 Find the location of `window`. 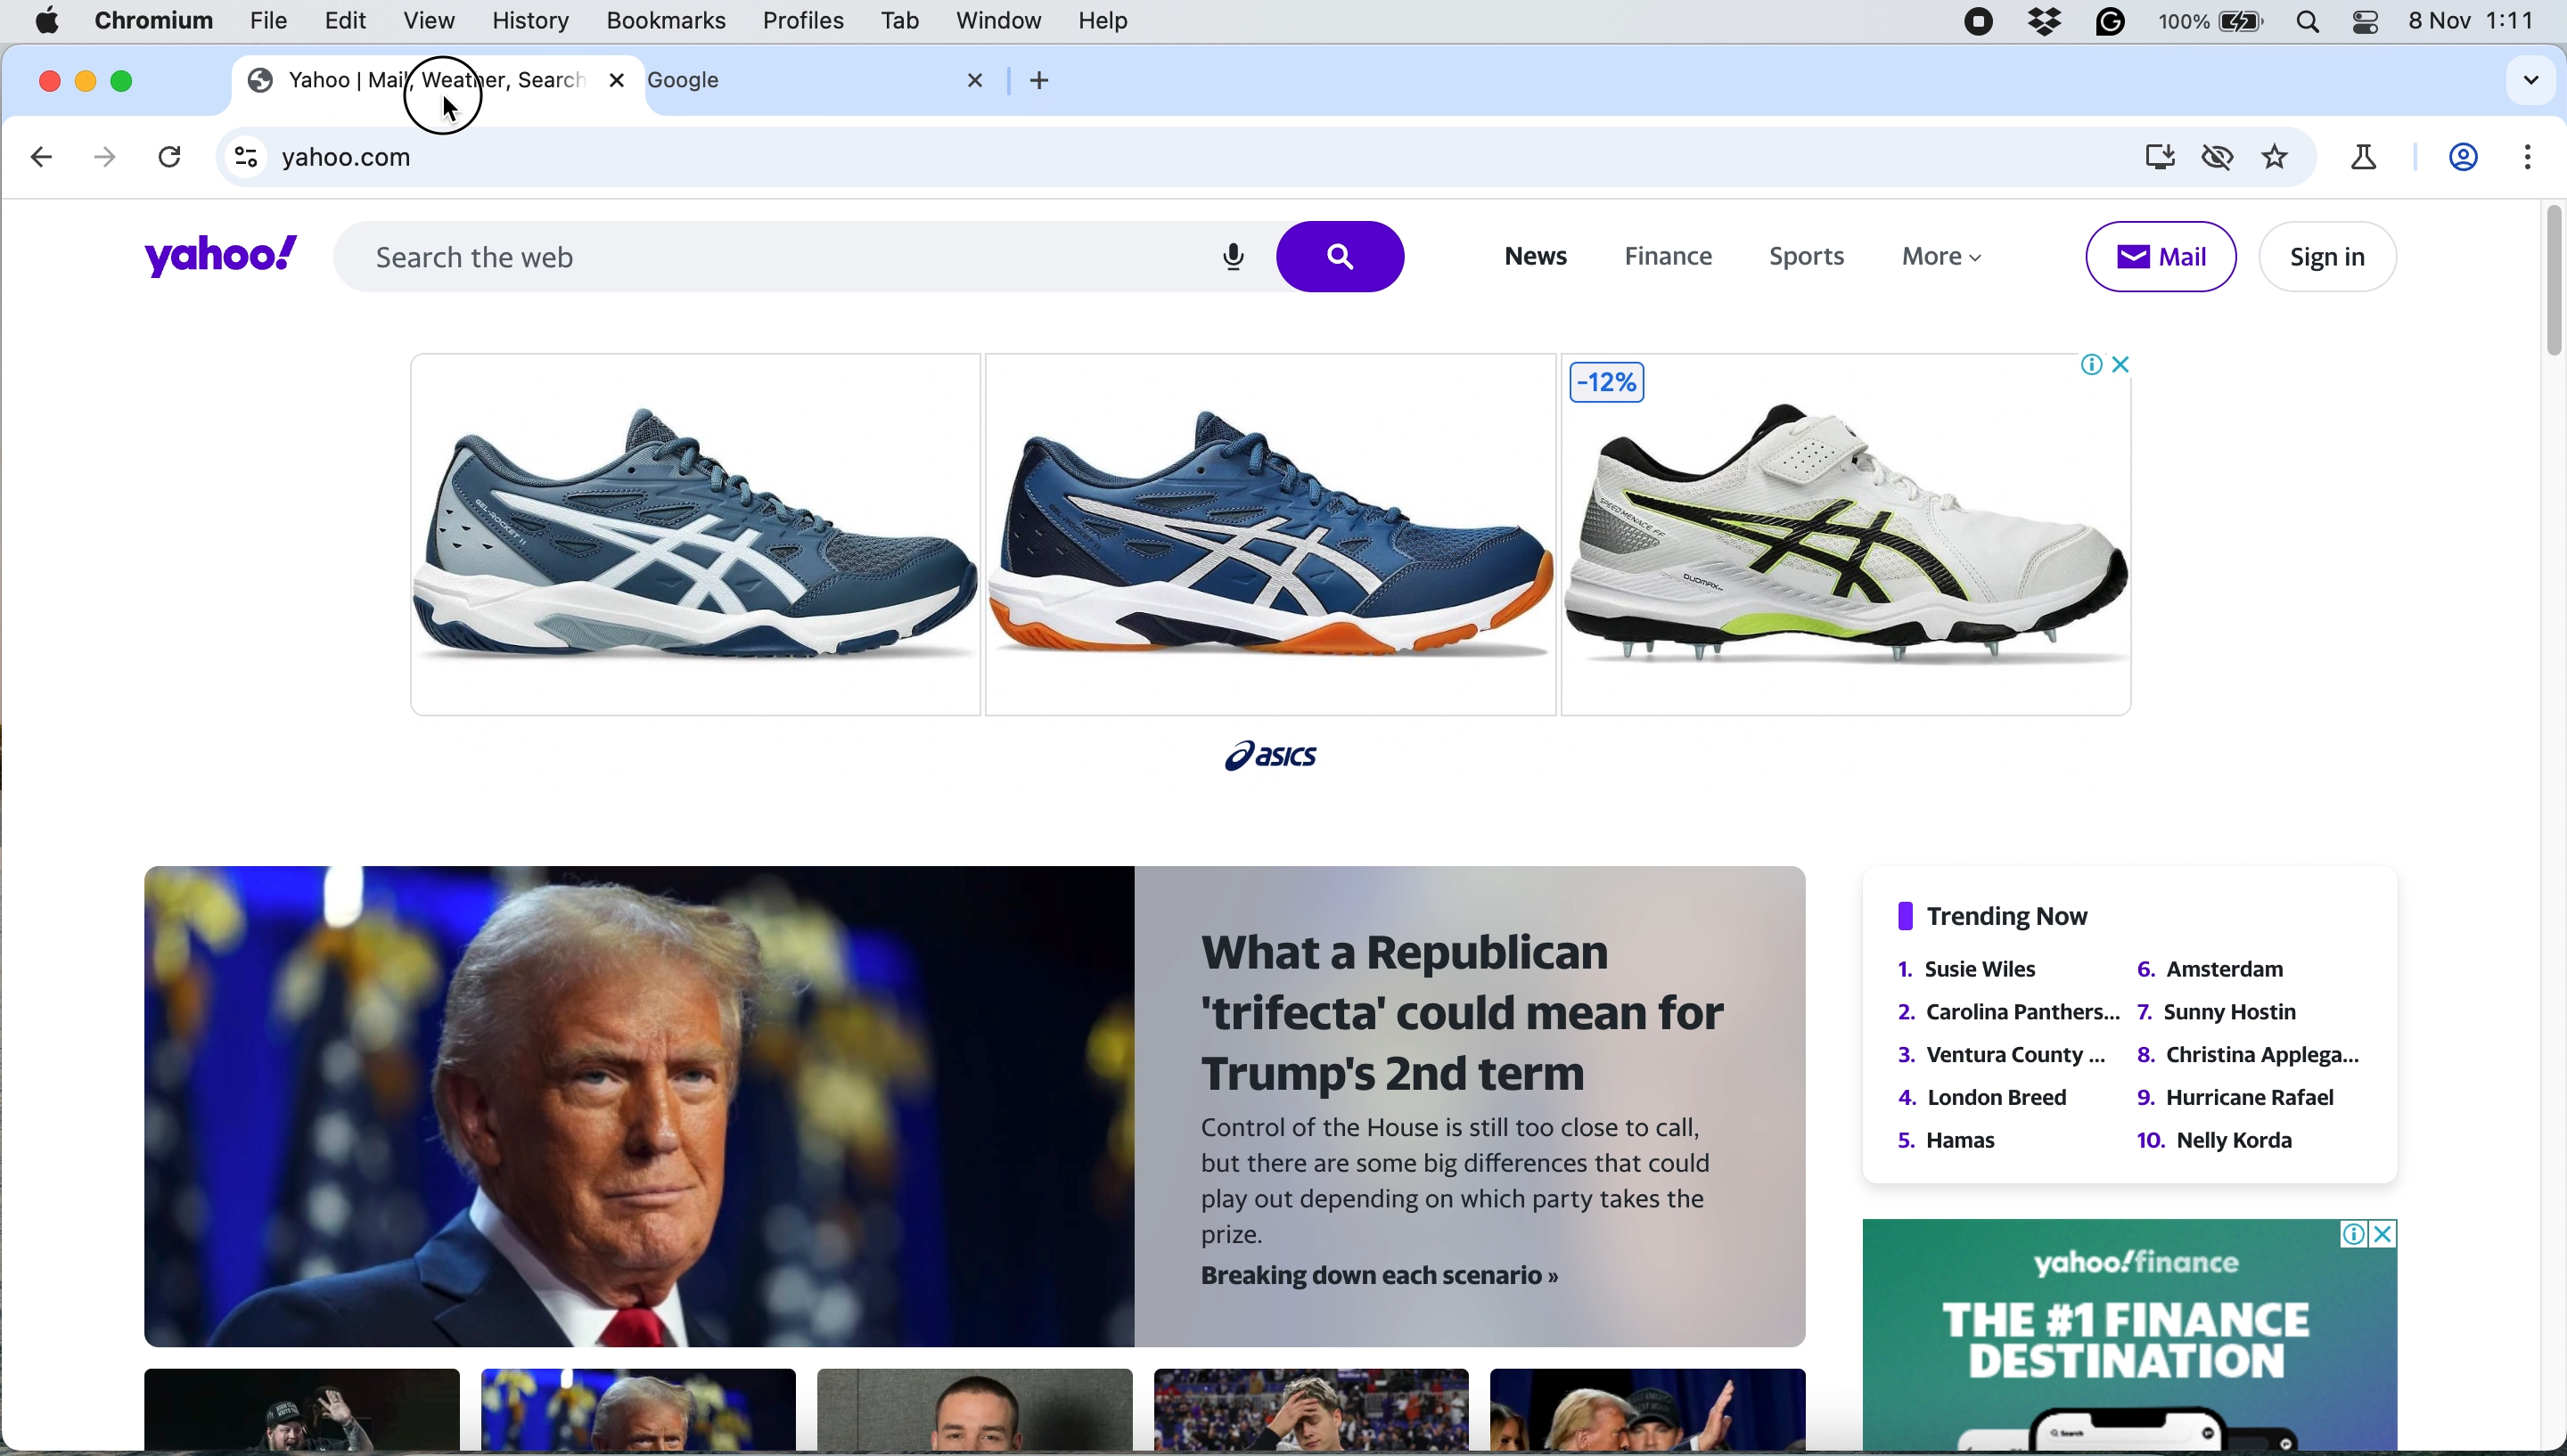

window is located at coordinates (999, 21).